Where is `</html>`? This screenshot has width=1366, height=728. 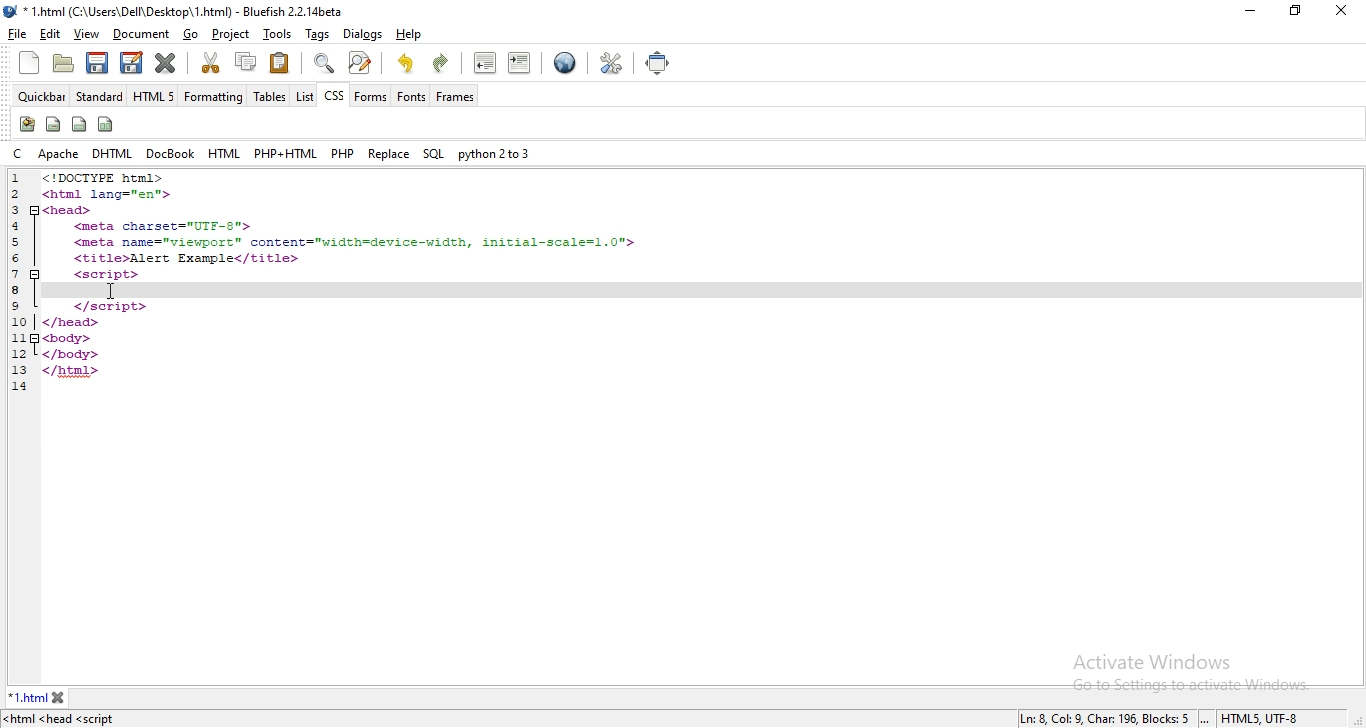
</html> is located at coordinates (73, 370).